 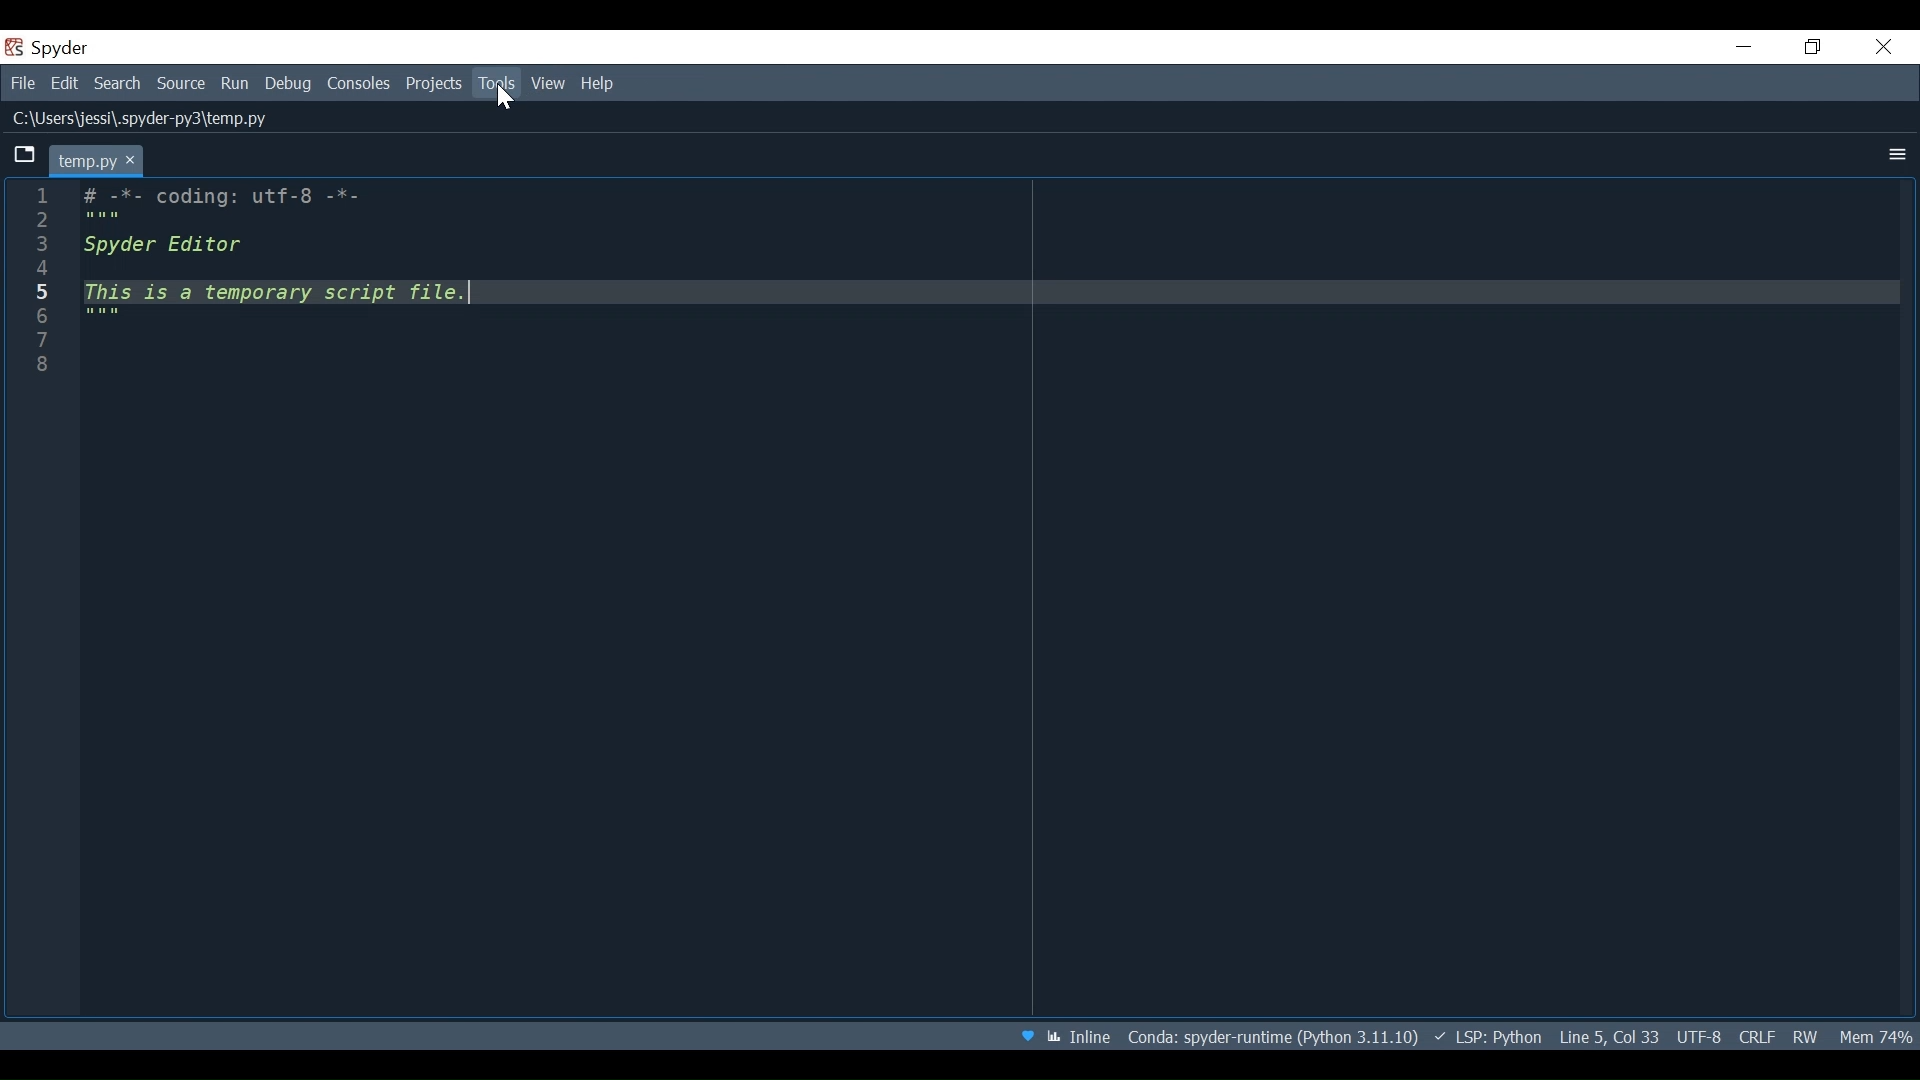 What do you see at coordinates (1756, 1036) in the screenshot?
I see `FILE EQL Status` at bounding box center [1756, 1036].